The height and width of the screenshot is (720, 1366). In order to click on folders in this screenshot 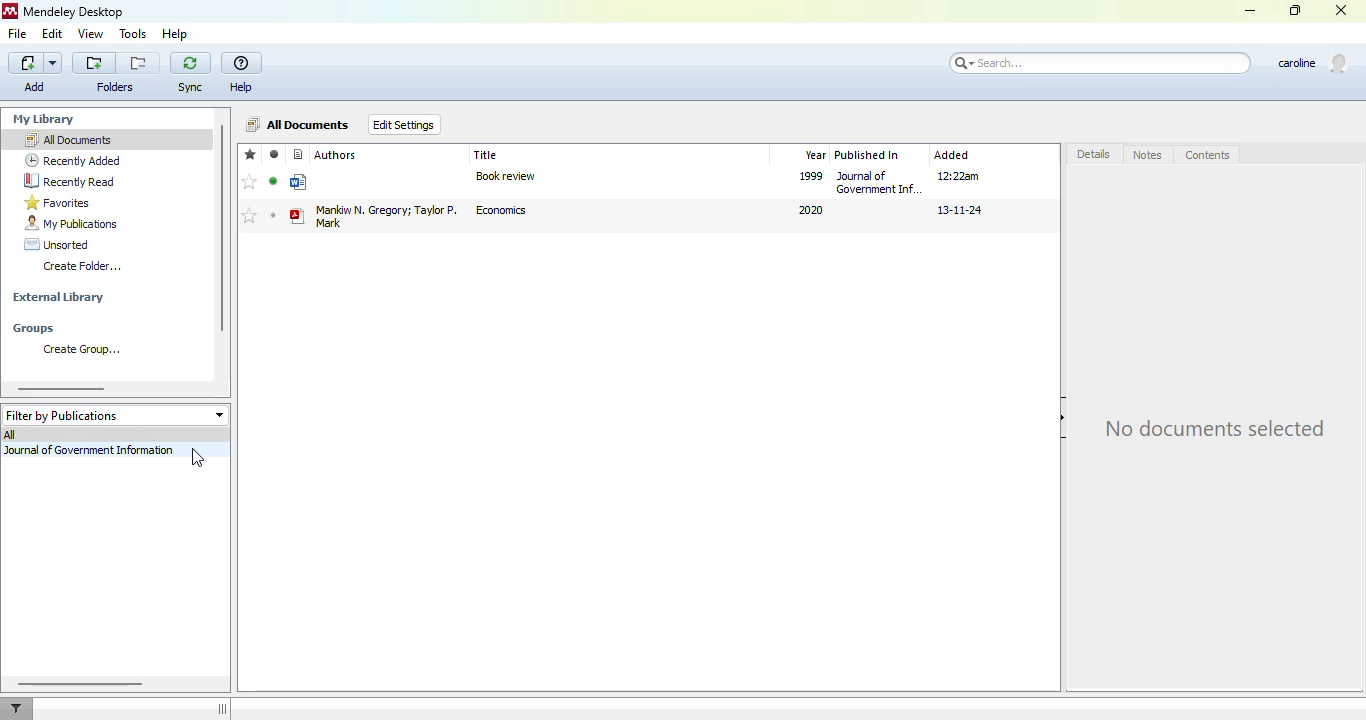, I will do `click(117, 87)`.